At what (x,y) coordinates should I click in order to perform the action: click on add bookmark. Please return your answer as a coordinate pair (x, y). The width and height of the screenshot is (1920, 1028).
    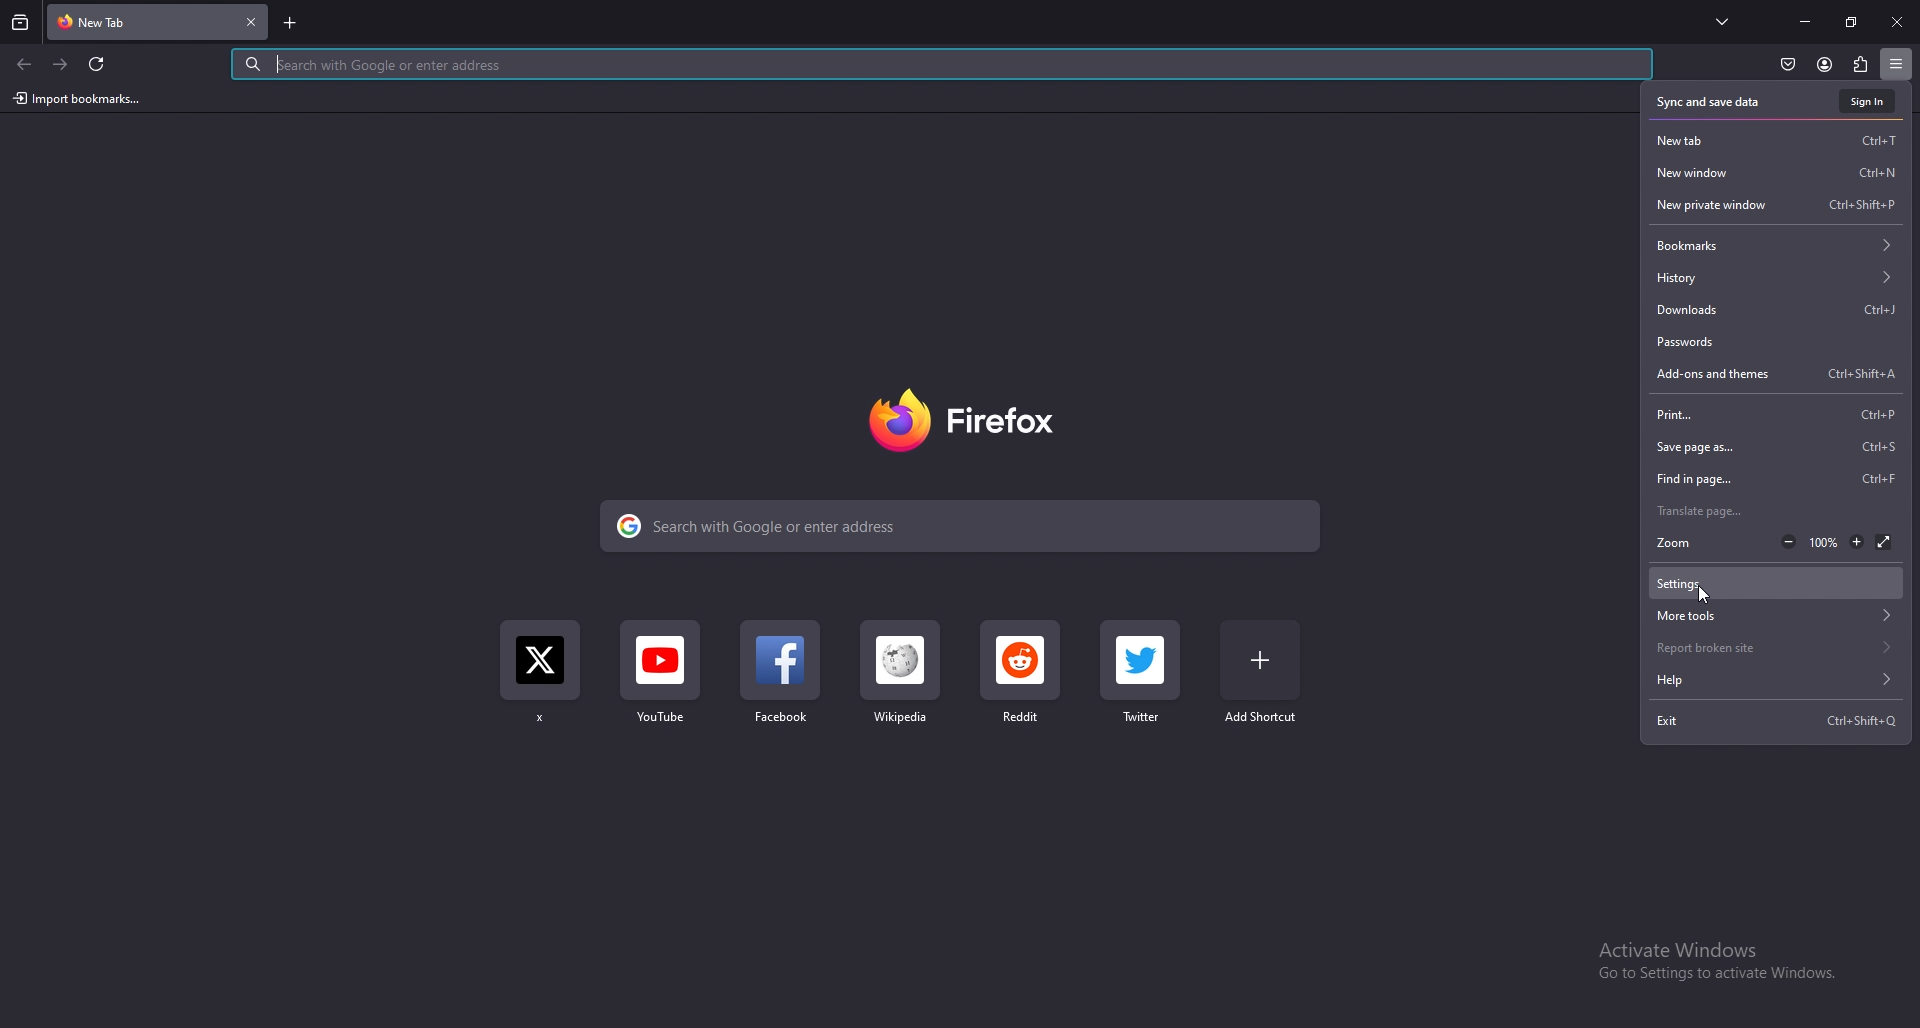
    Looking at the image, I should click on (1264, 670).